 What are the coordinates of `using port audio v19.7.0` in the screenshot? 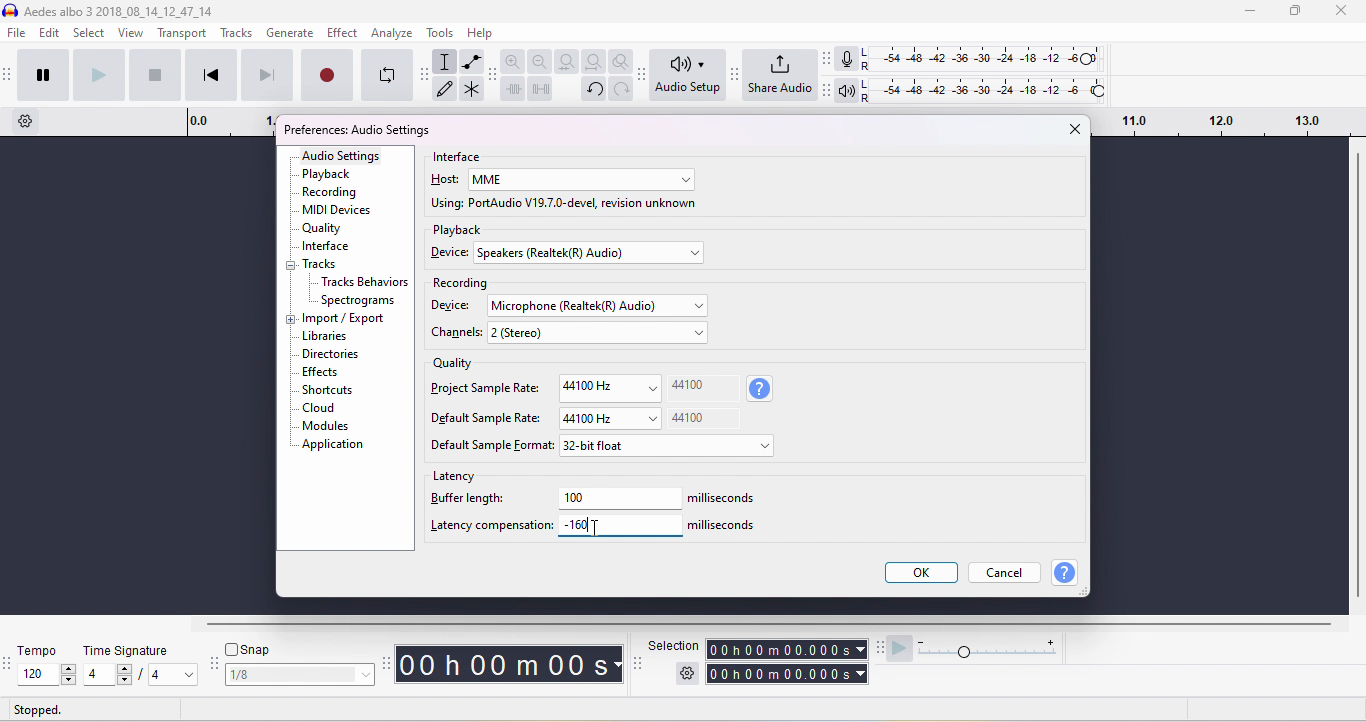 It's located at (565, 205).